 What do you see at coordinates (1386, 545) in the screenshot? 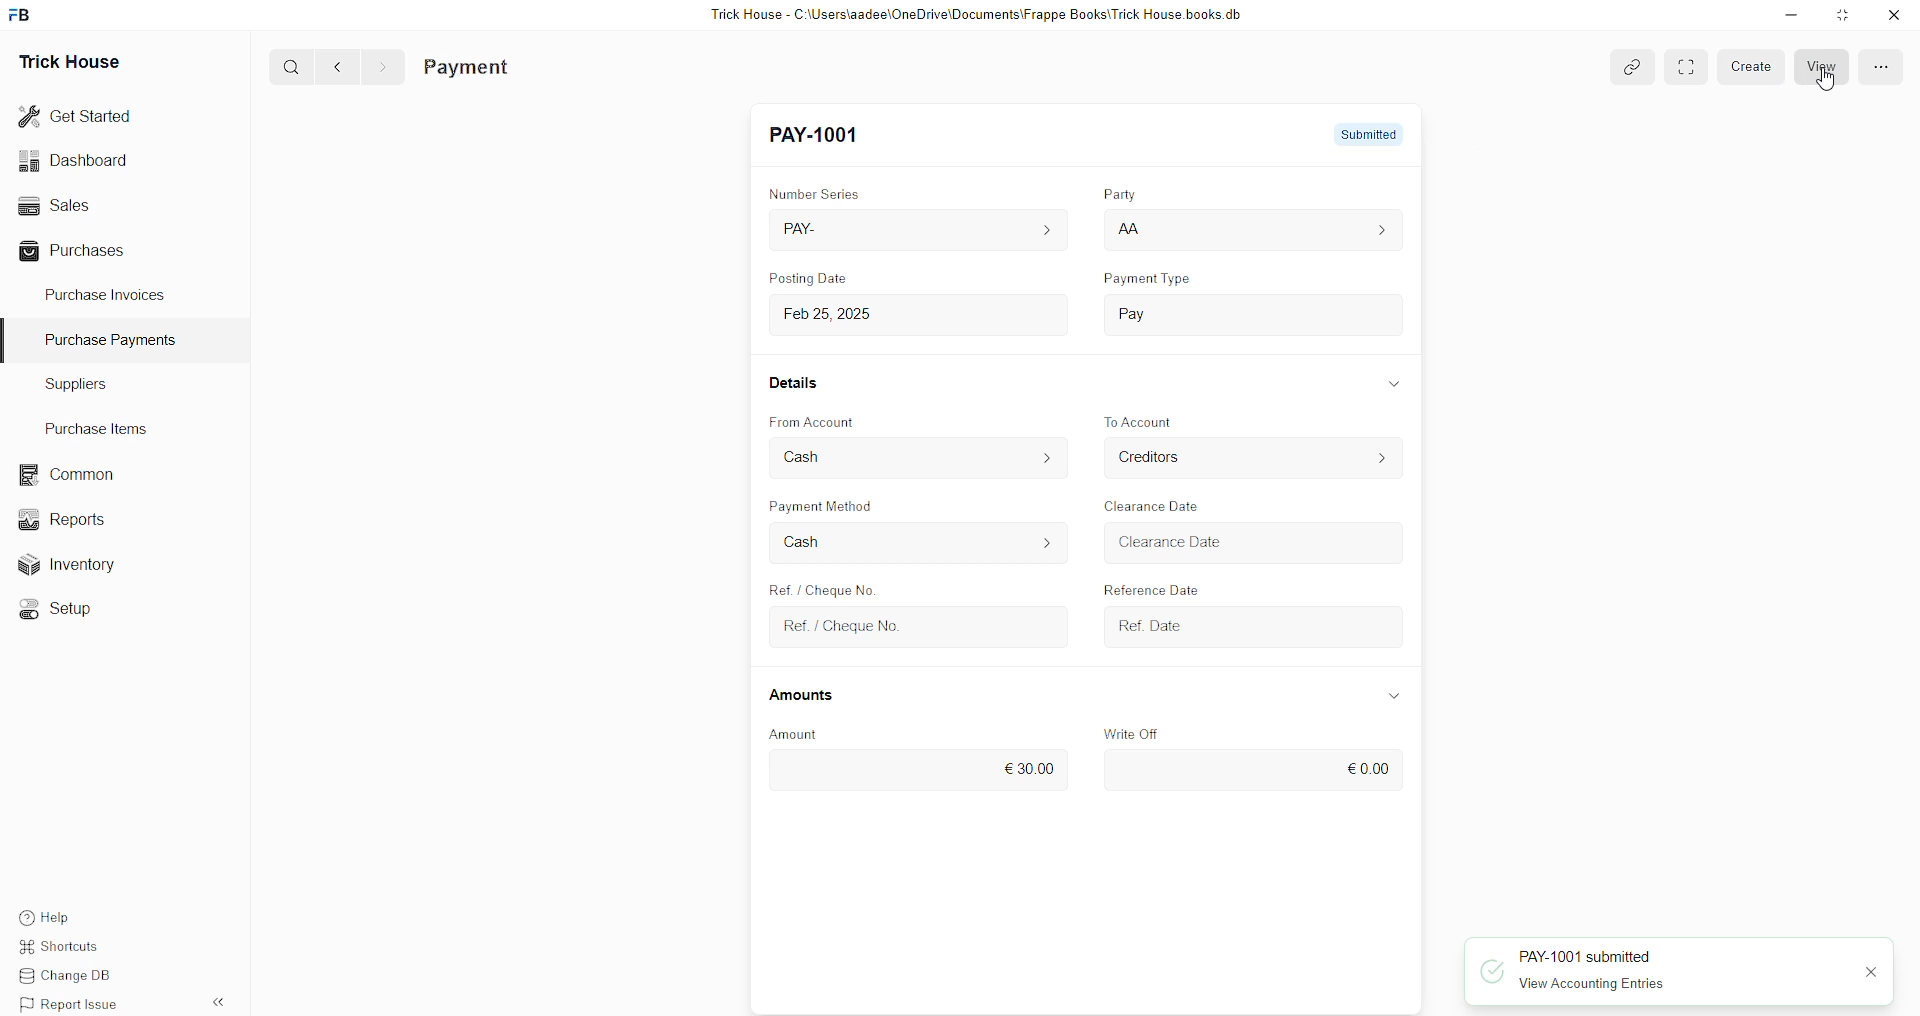
I see `calendar` at bounding box center [1386, 545].